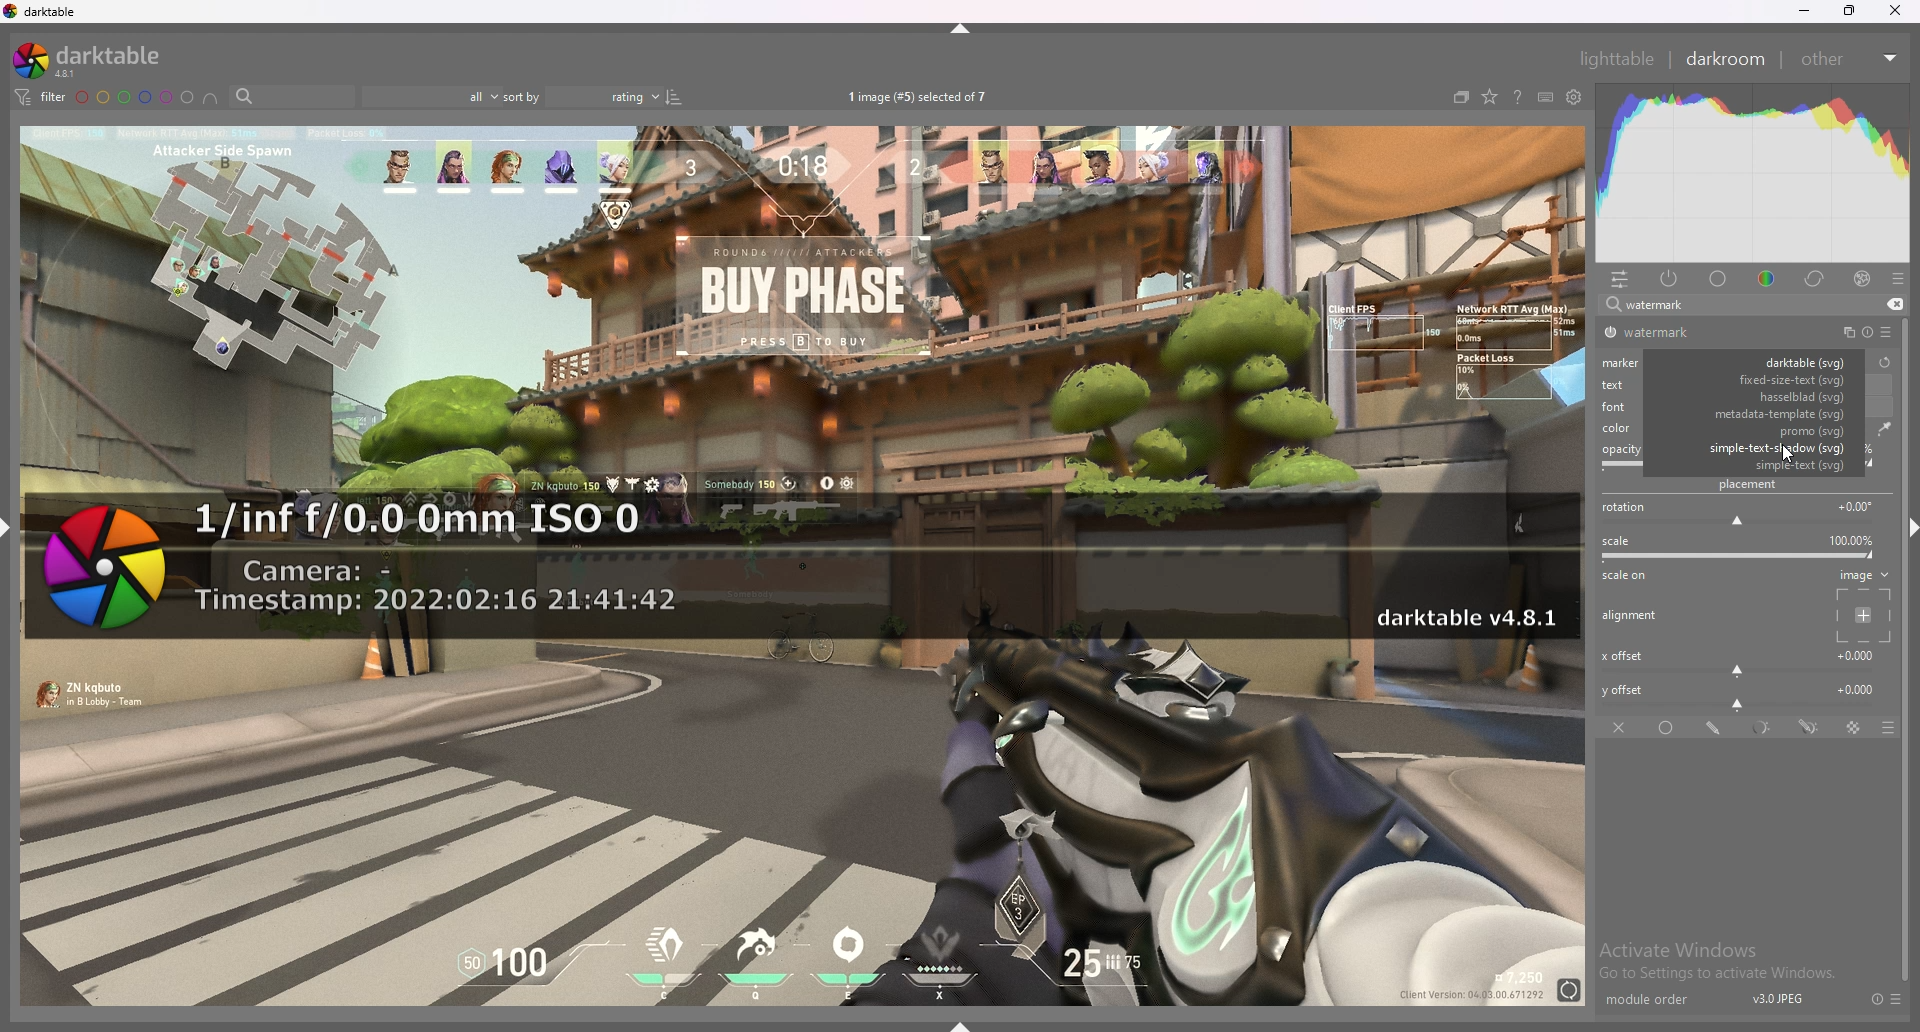  I want to click on scale, so click(1742, 548).